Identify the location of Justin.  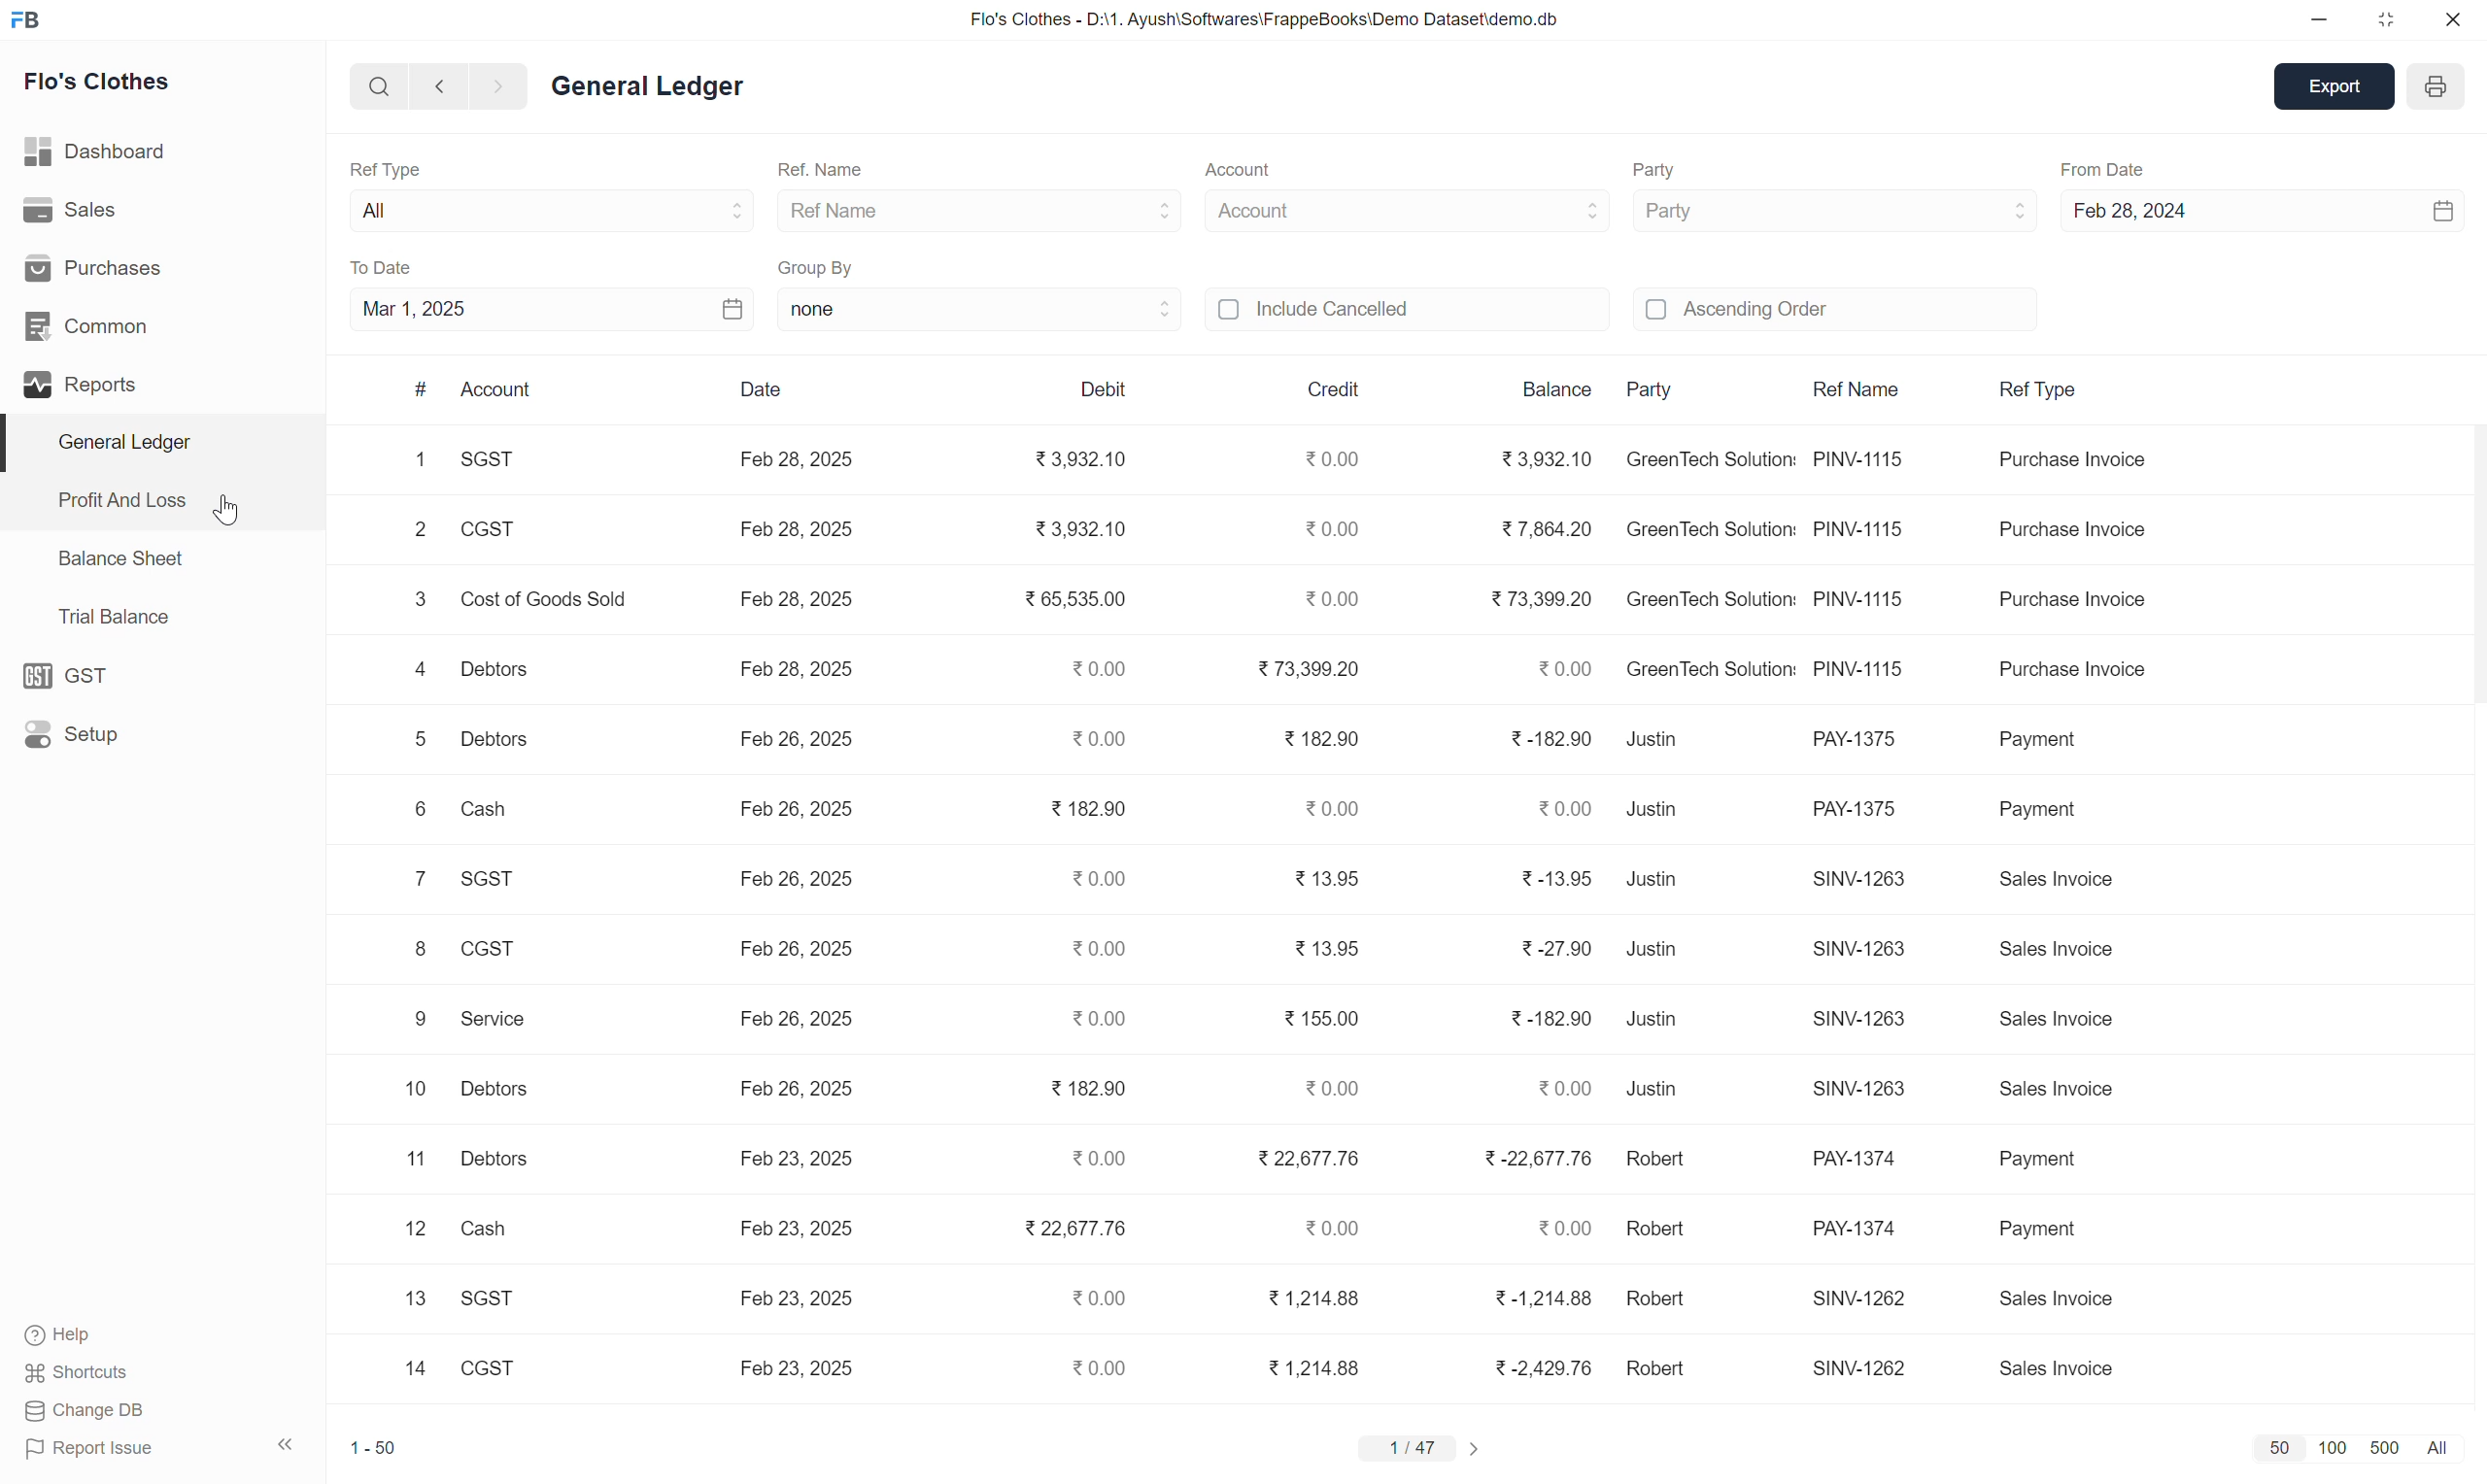
(1662, 1022).